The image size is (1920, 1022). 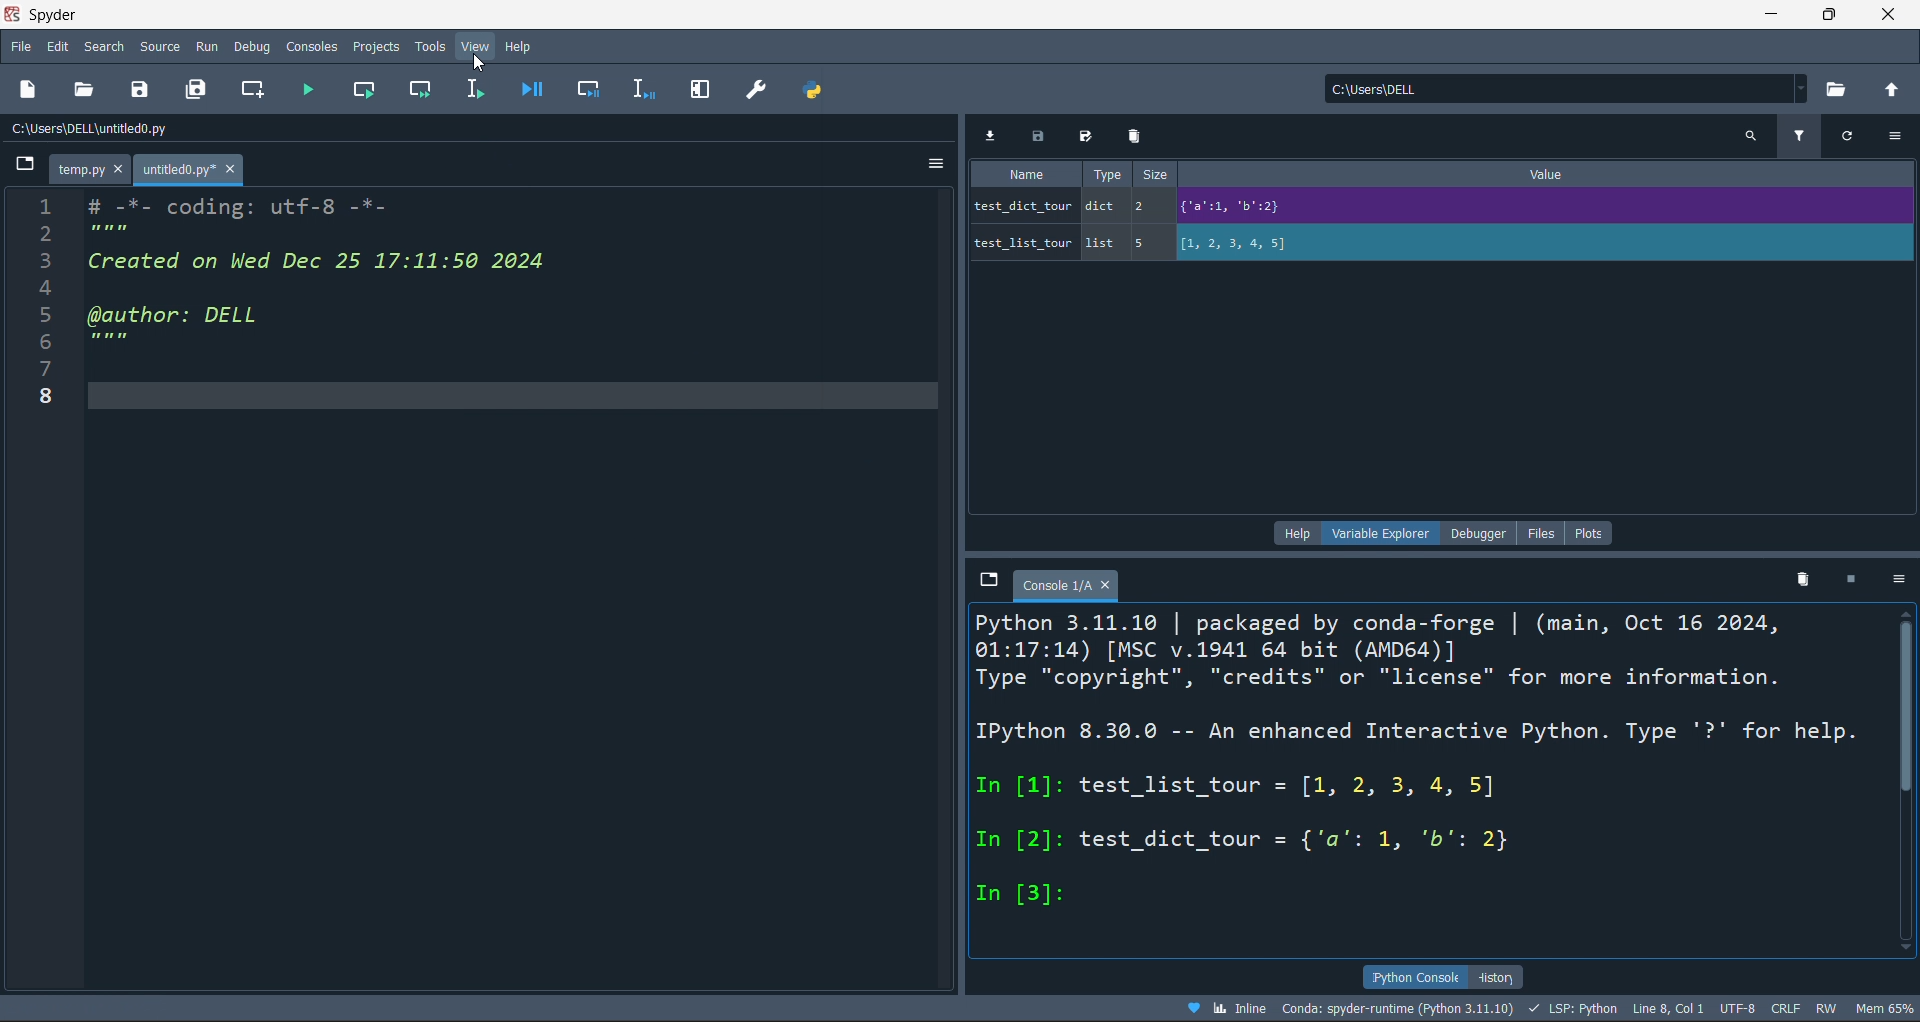 What do you see at coordinates (312, 47) in the screenshot?
I see `console` at bounding box center [312, 47].